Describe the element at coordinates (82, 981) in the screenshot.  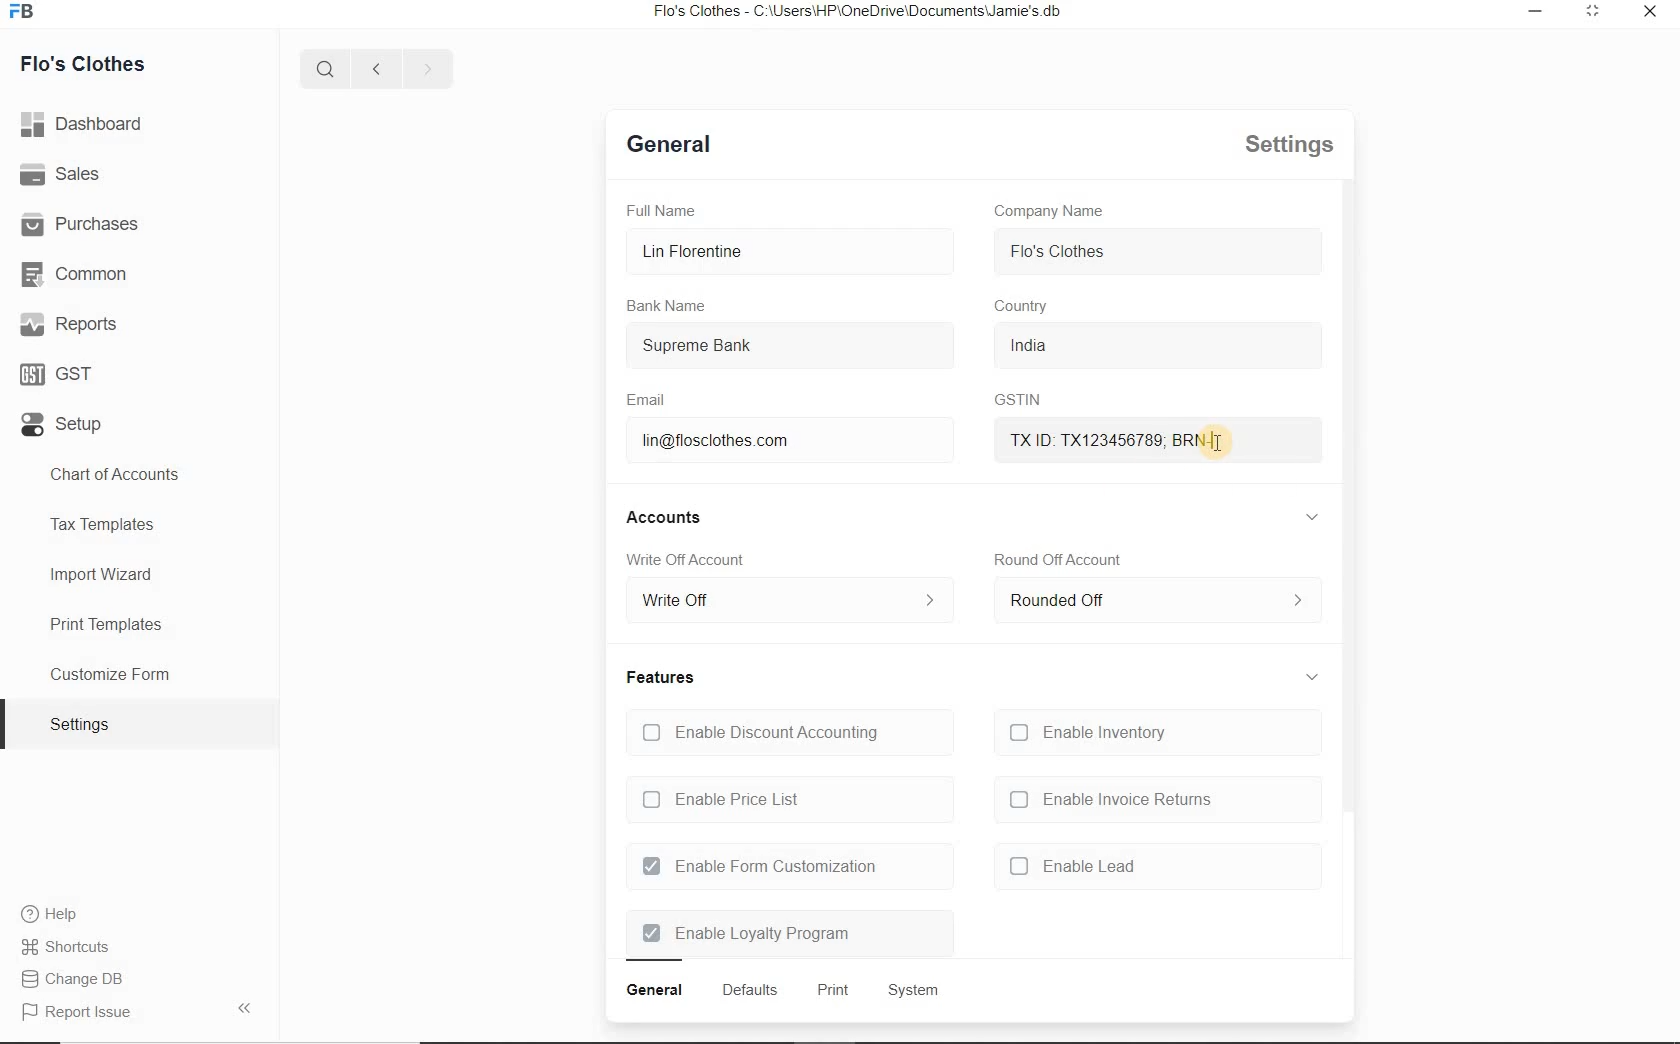
I see `Report Issue` at that location.